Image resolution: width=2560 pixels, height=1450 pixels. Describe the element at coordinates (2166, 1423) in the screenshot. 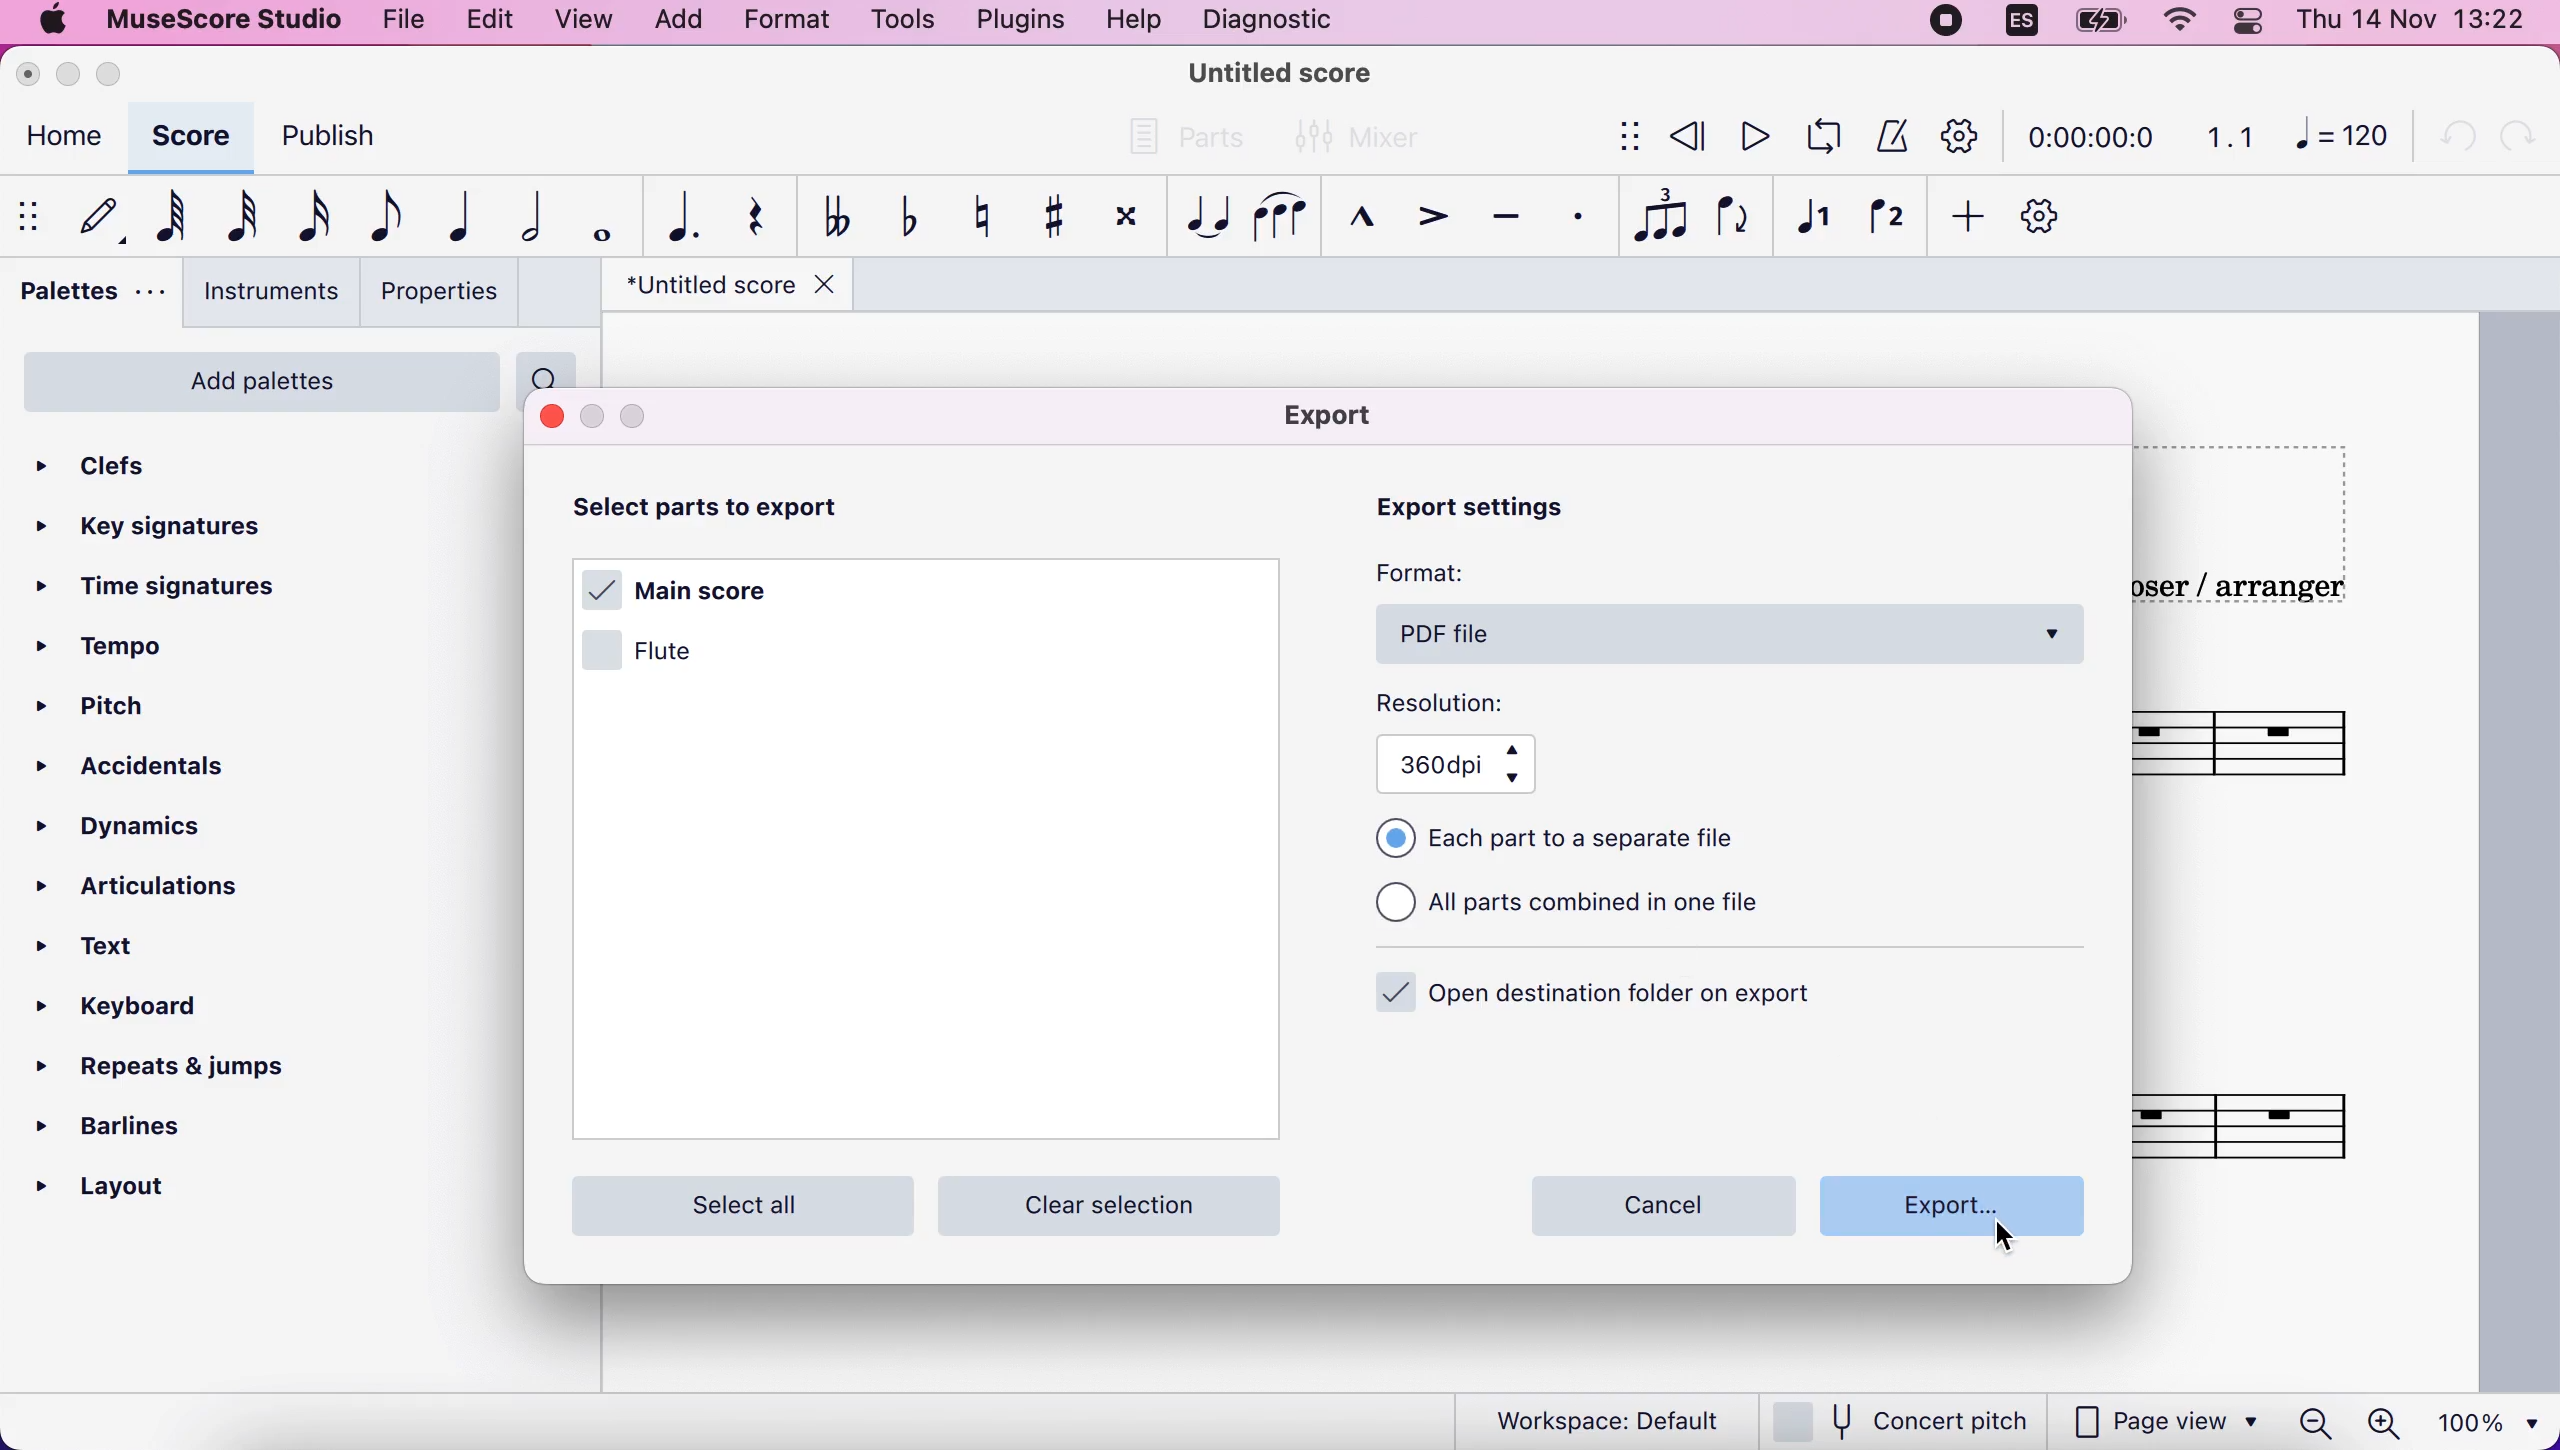

I see `page view` at that location.